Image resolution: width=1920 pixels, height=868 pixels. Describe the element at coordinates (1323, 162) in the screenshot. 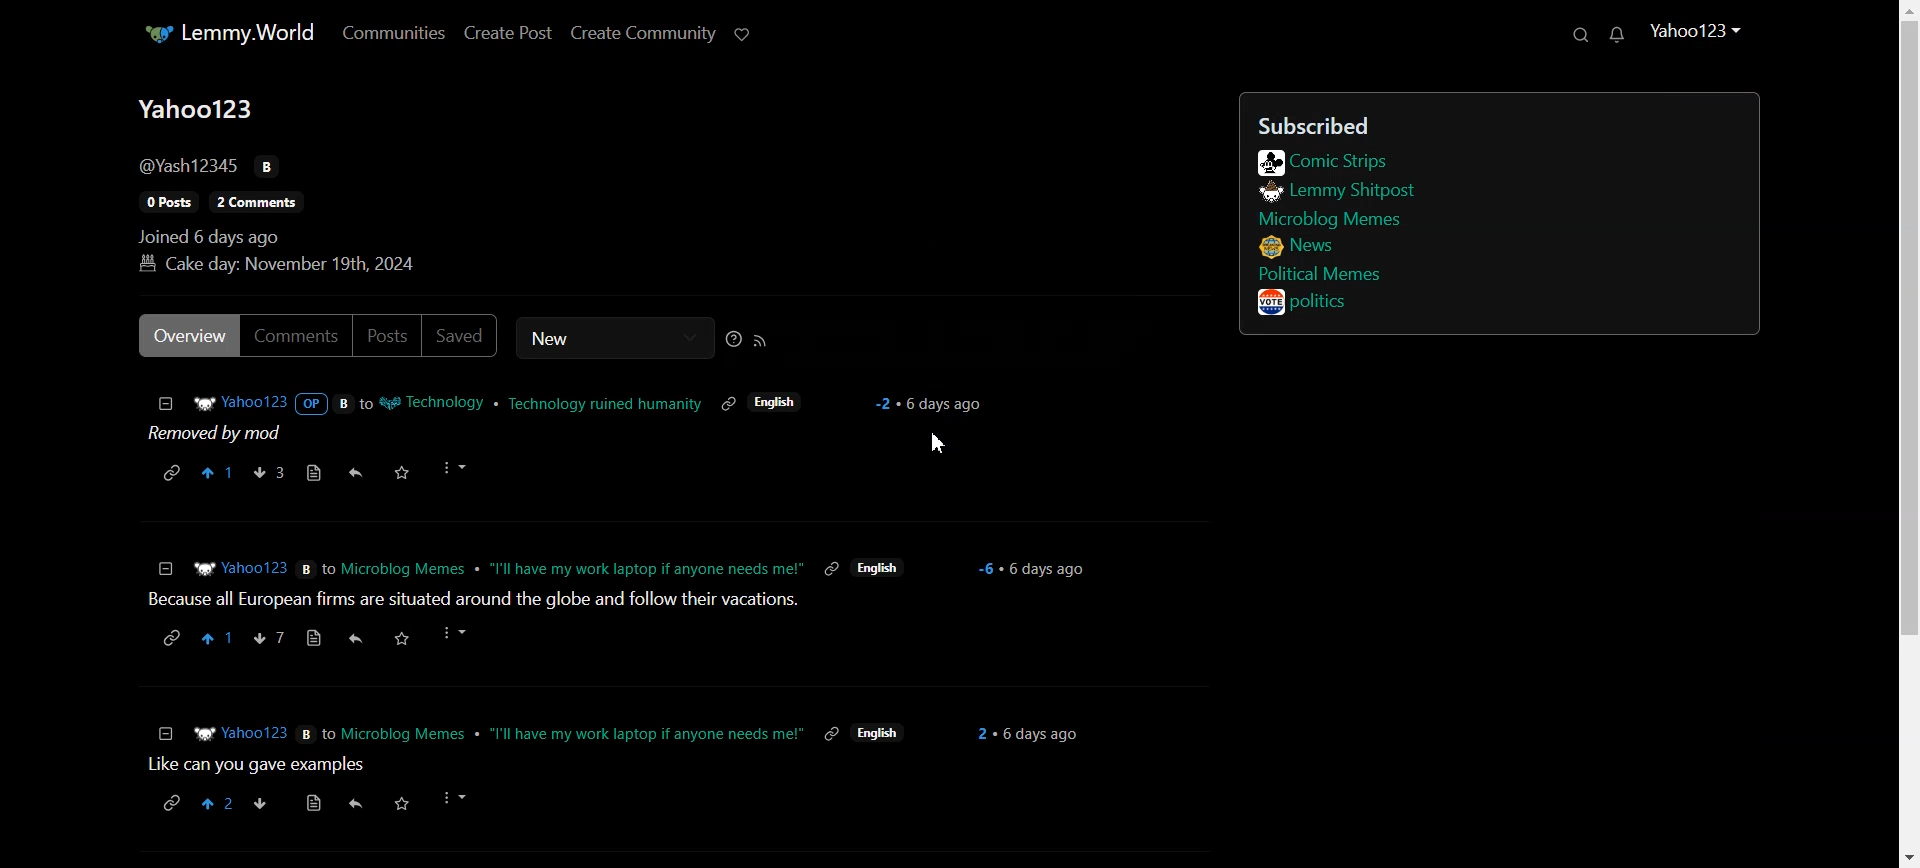

I see `comic strips` at that location.